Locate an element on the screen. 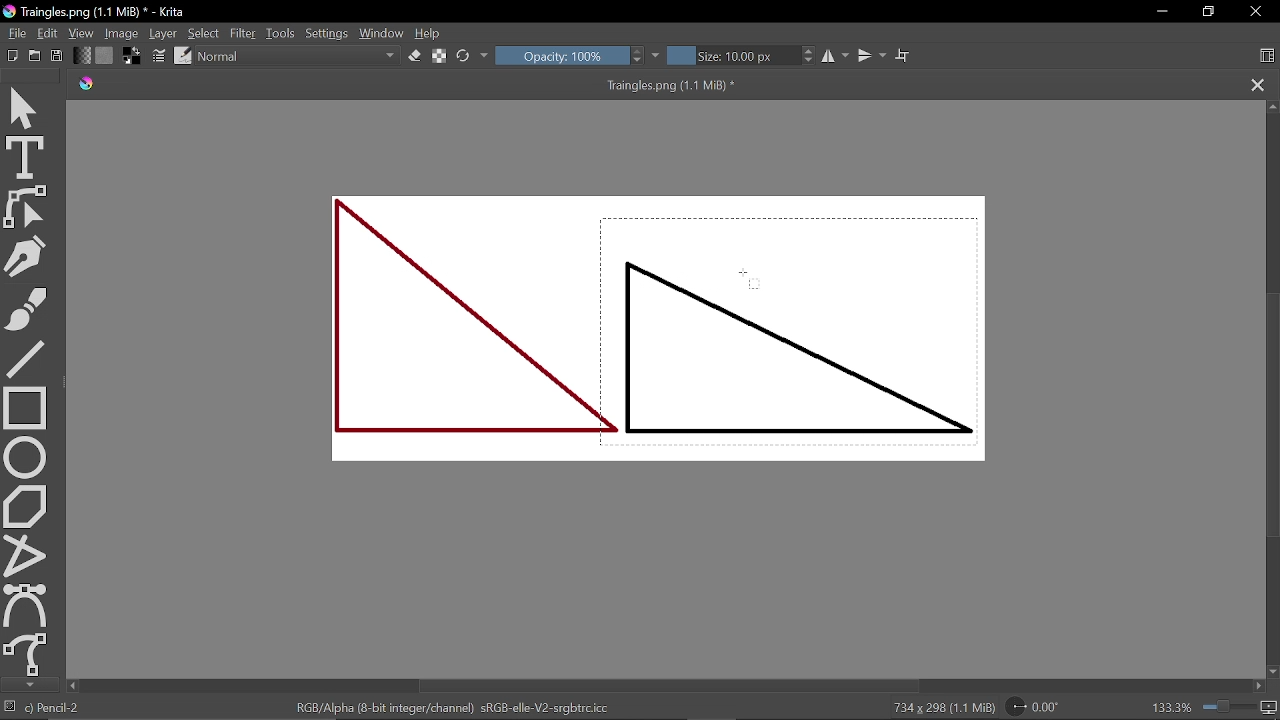 The height and width of the screenshot is (720, 1280). Tools is located at coordinates (281, 34).